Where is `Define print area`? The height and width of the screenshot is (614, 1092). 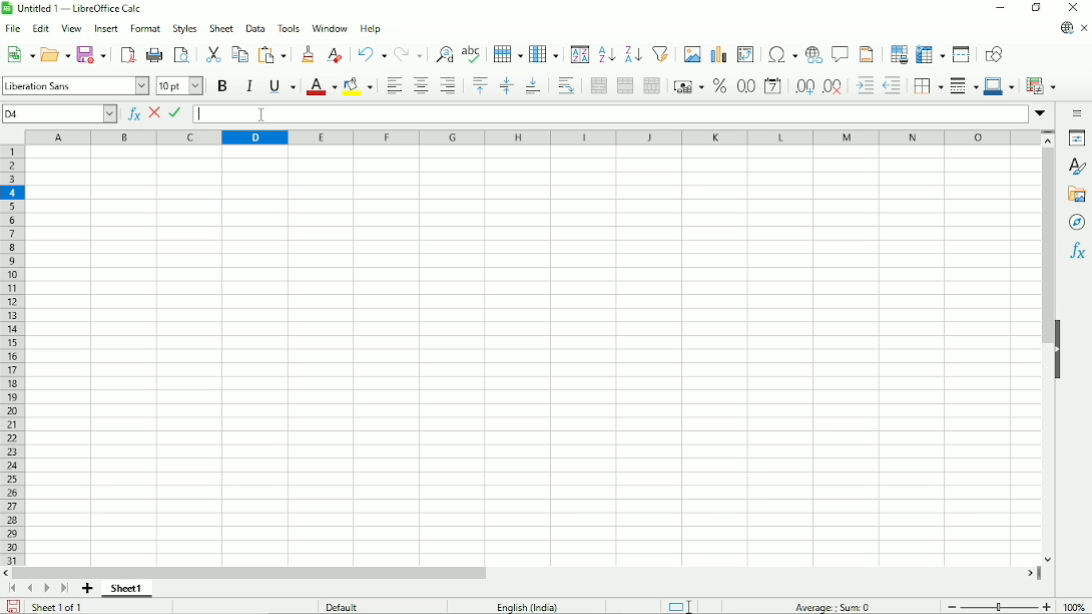 Define print area is located at coordinates (897, 54).